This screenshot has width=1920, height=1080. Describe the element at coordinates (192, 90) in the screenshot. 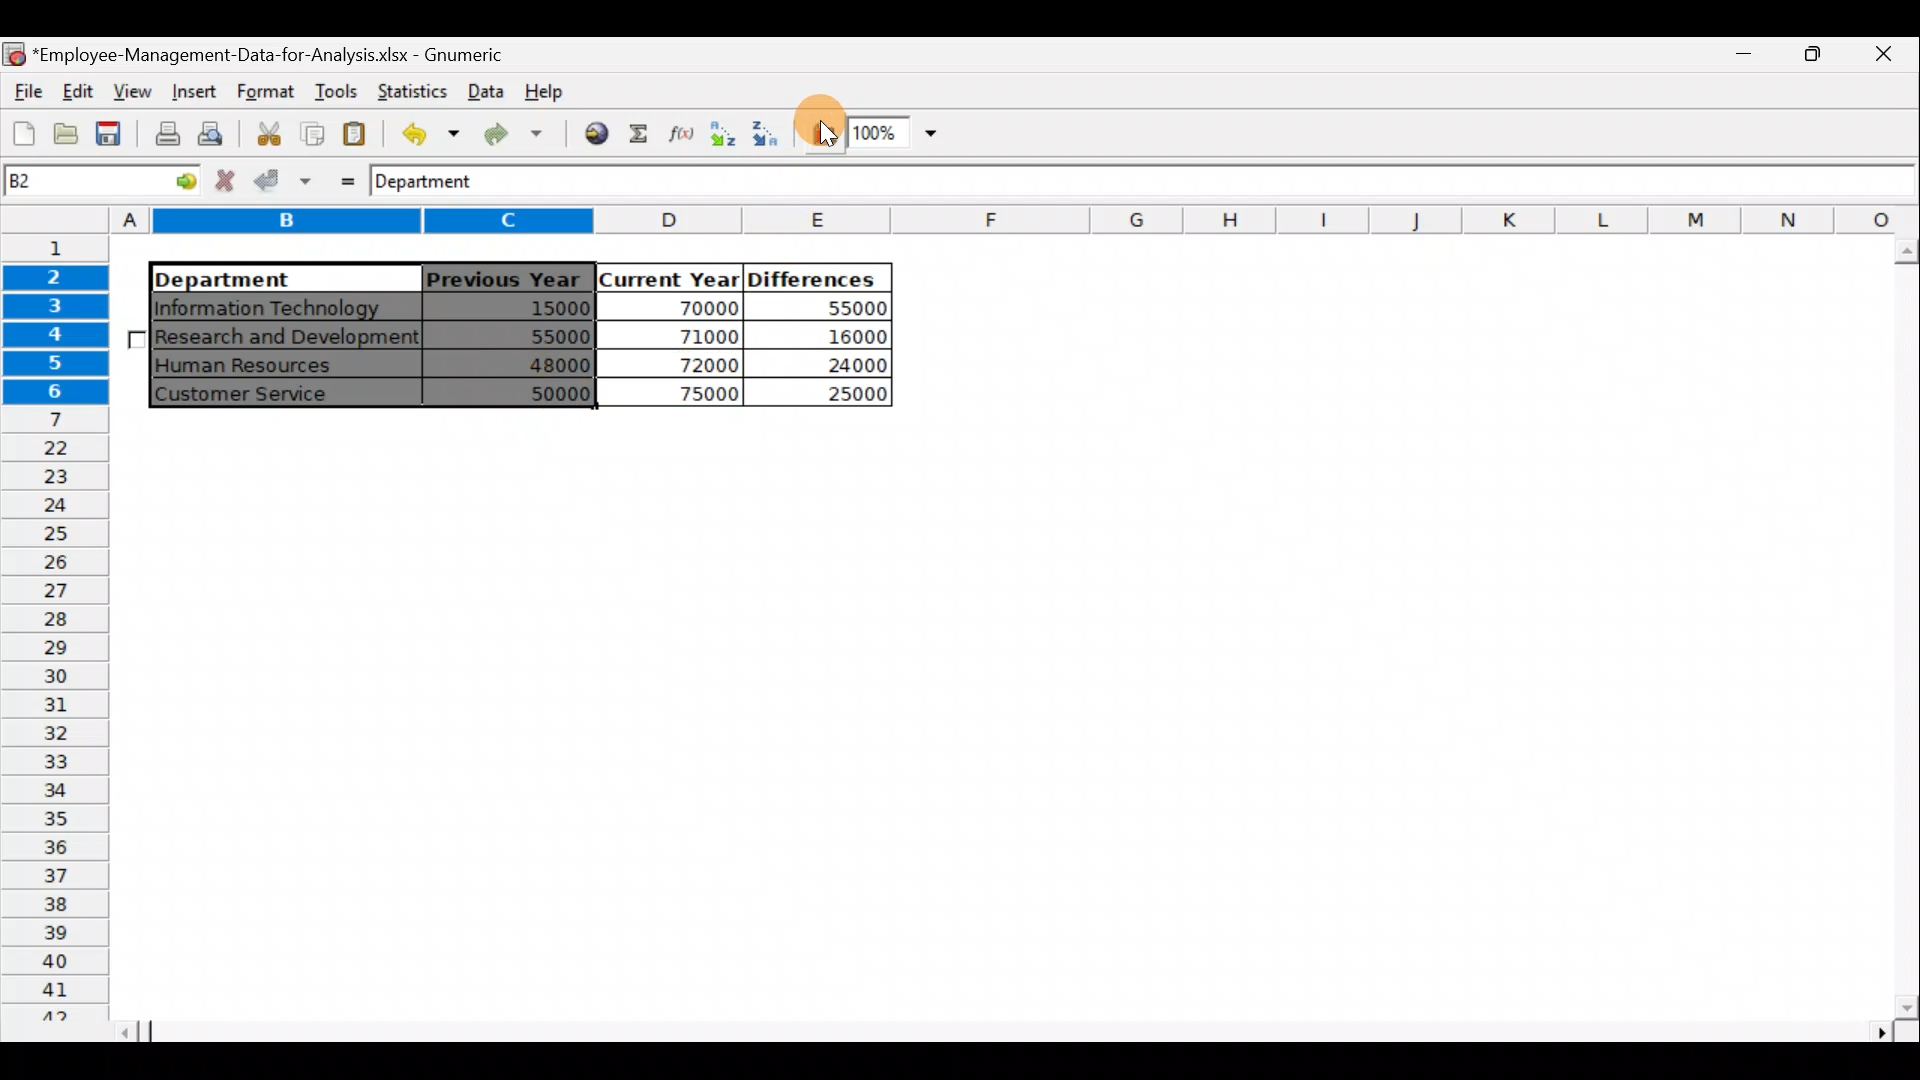

I see `Insert` at that location.